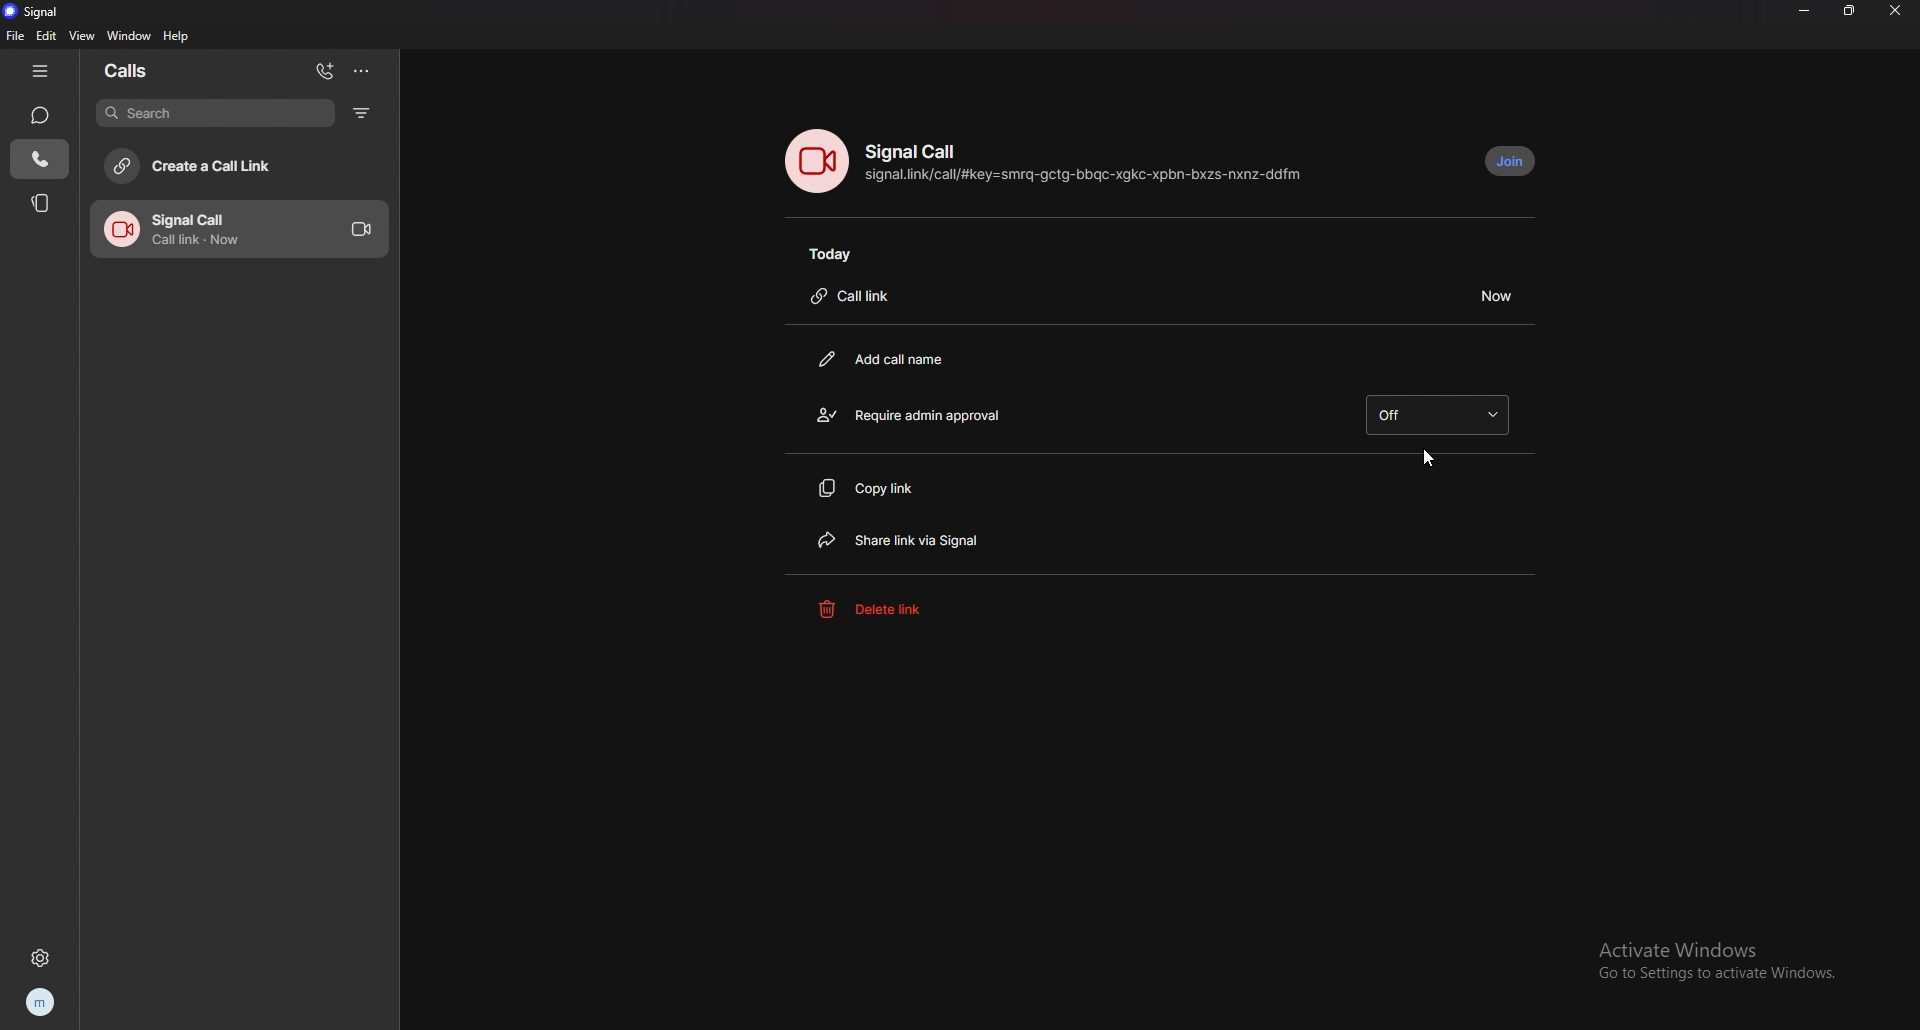  Describe the element at coordinates (1084, 175) in the screenshot. I see `call link` at that location.